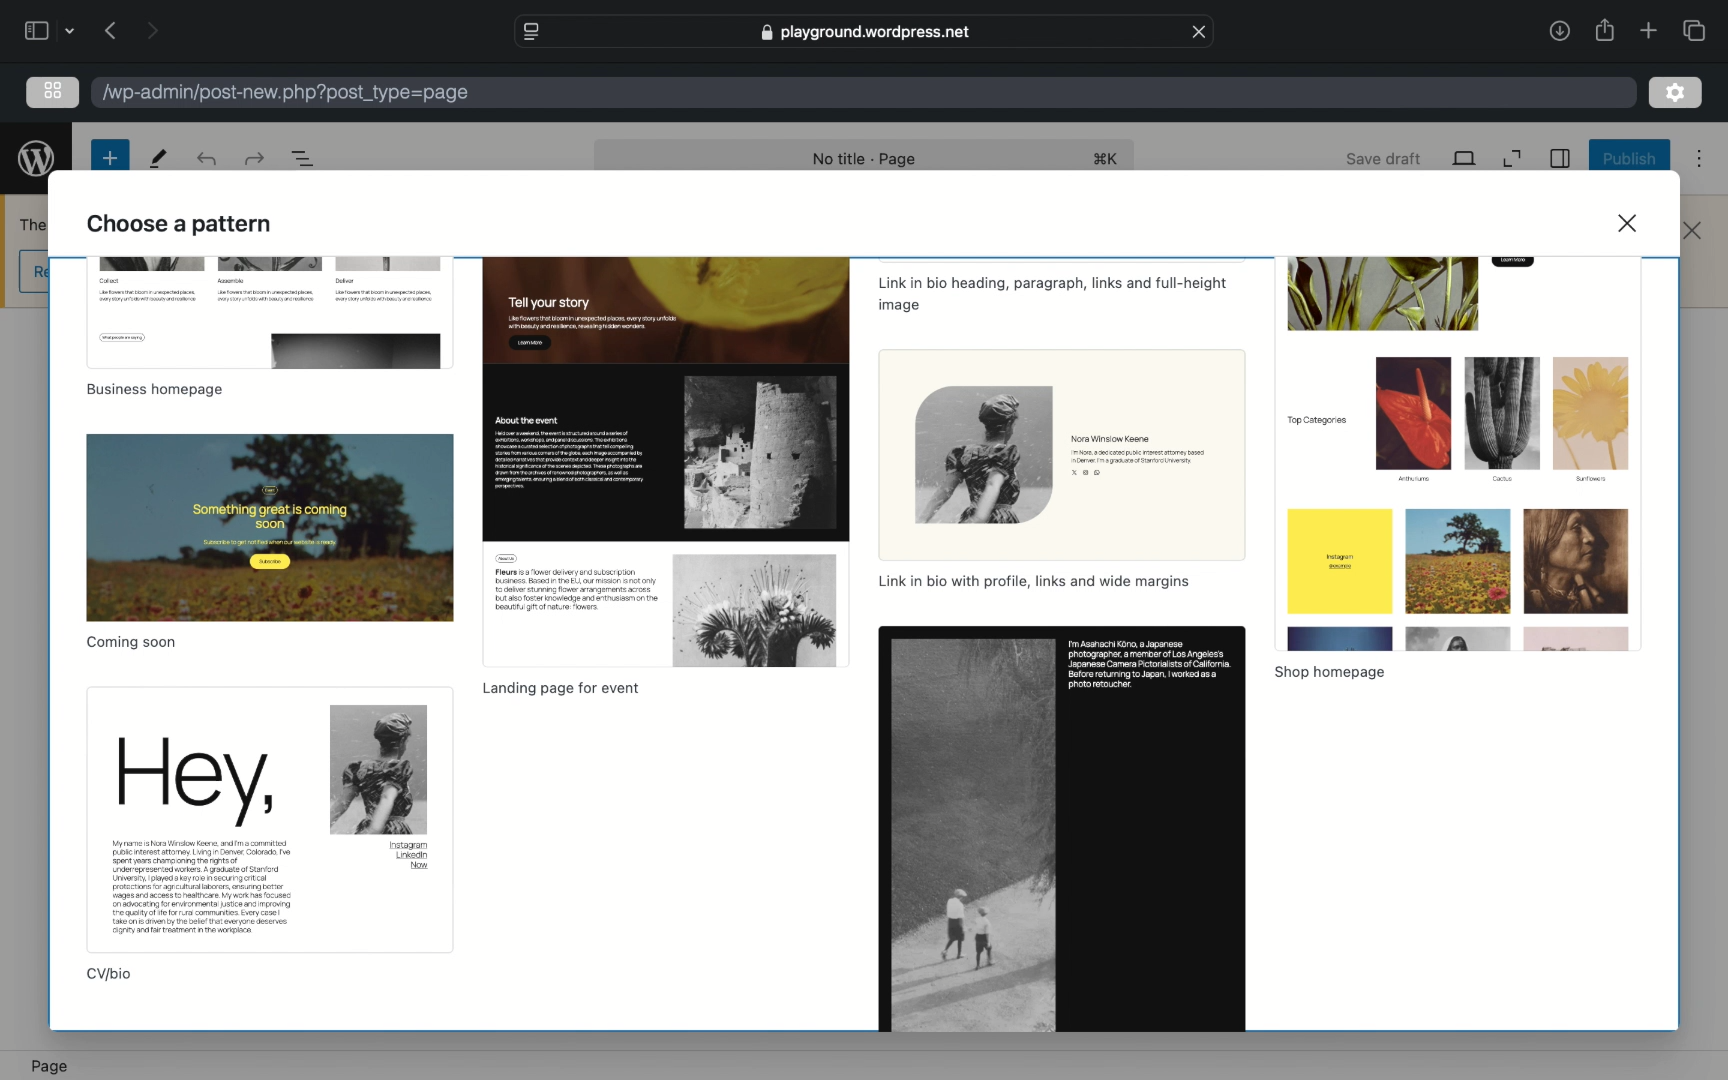 The image size is (1728, 1080). I want to click on new, so click(110, 158).